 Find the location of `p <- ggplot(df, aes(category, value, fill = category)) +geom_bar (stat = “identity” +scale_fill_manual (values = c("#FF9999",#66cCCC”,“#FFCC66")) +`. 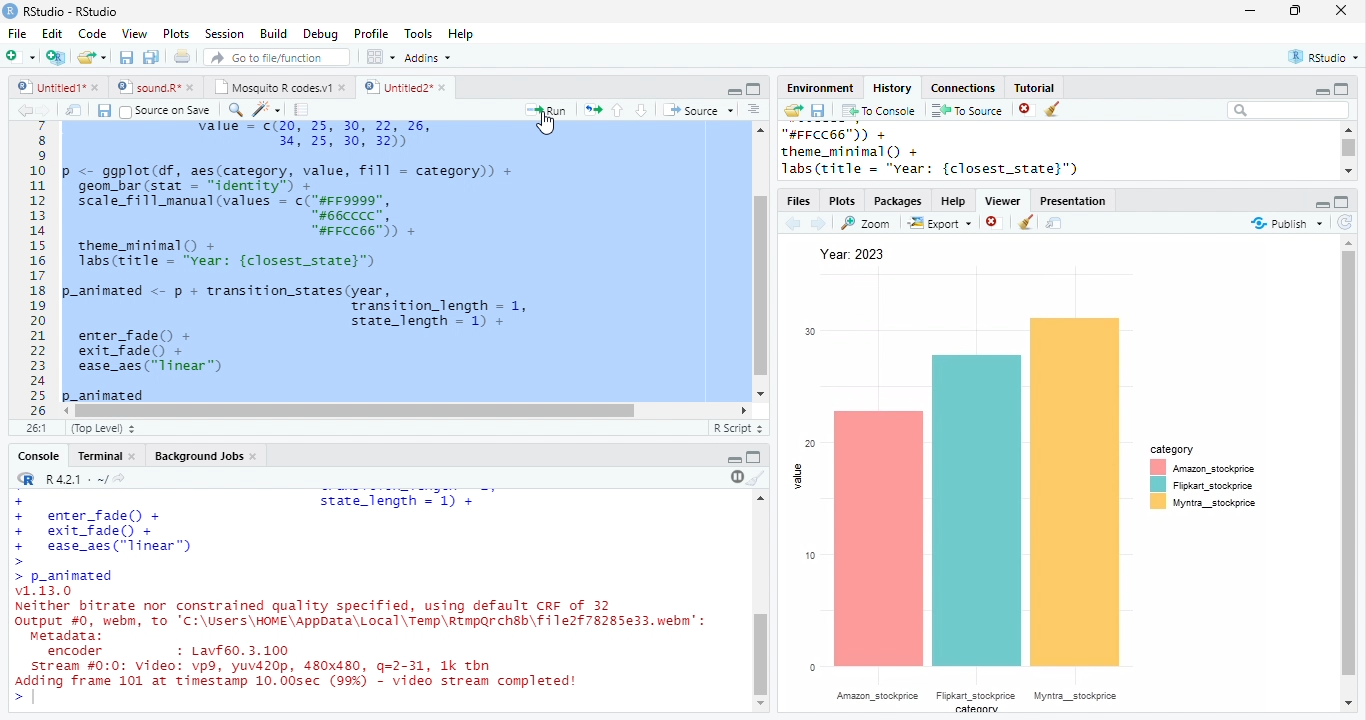

p <- ggplot(df, aes(category, value, fill = category)) +geom_bar (stat = “identity” +scale_fill_manual (values = c("#FF9999",#66cCCC”,“#FFCC66")) + is located at coordinates (290, 200).